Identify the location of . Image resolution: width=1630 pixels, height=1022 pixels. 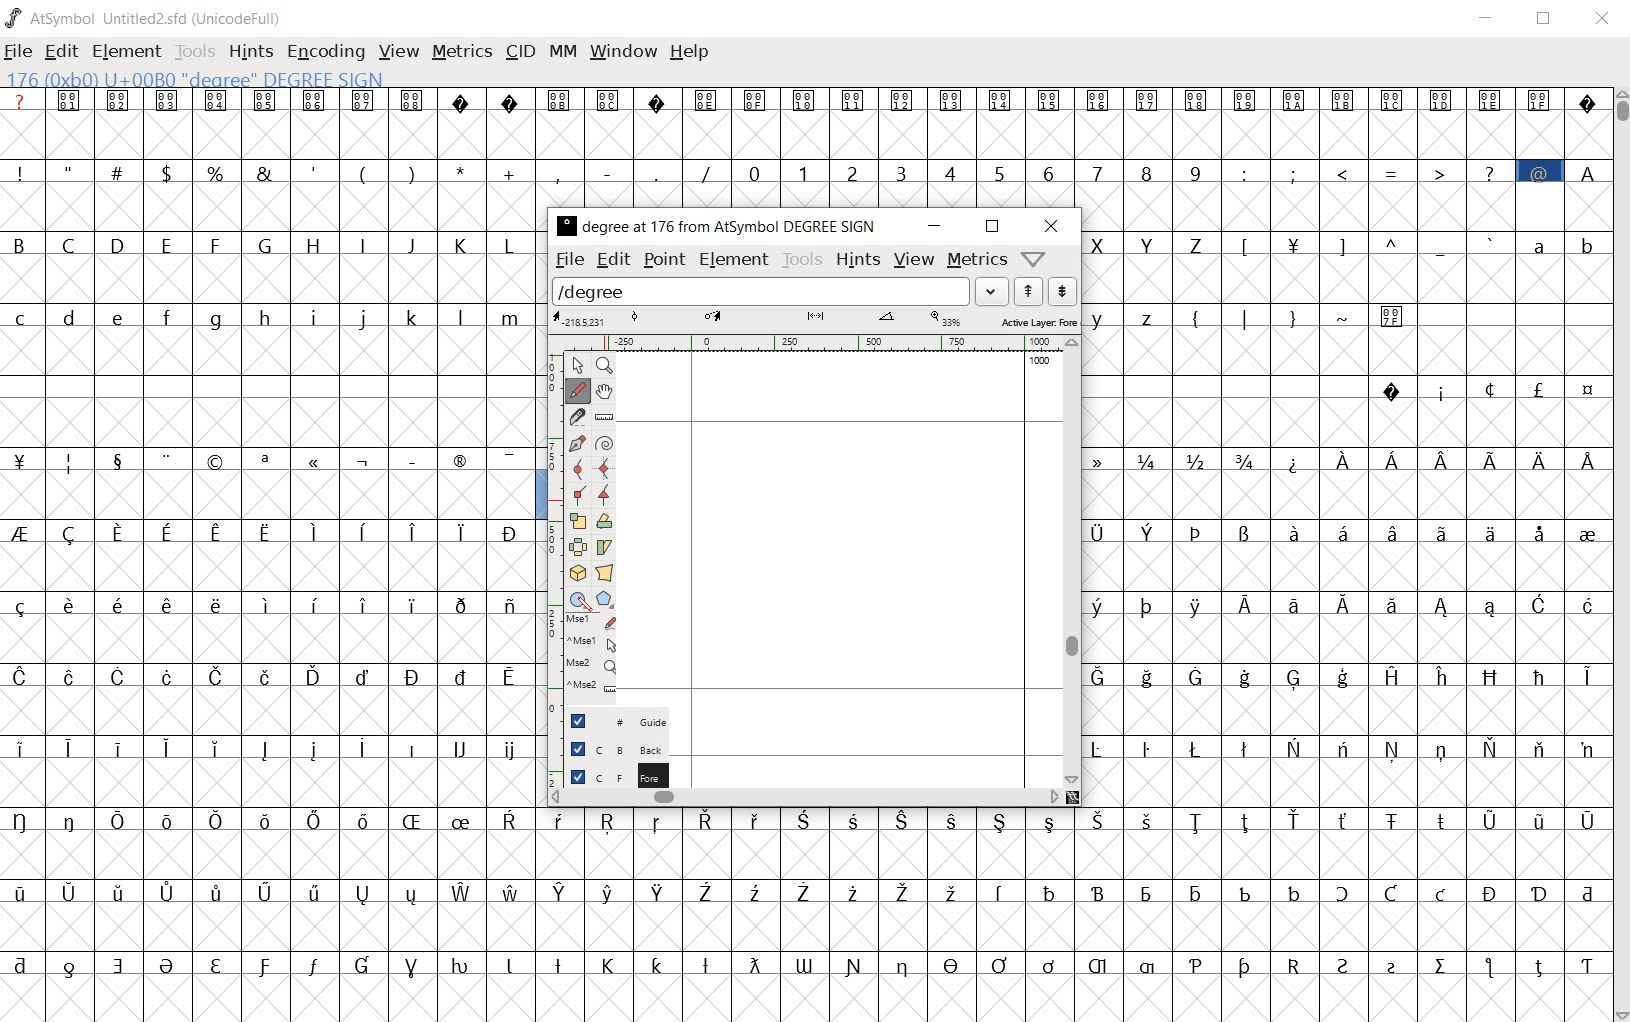
(1351, 566).